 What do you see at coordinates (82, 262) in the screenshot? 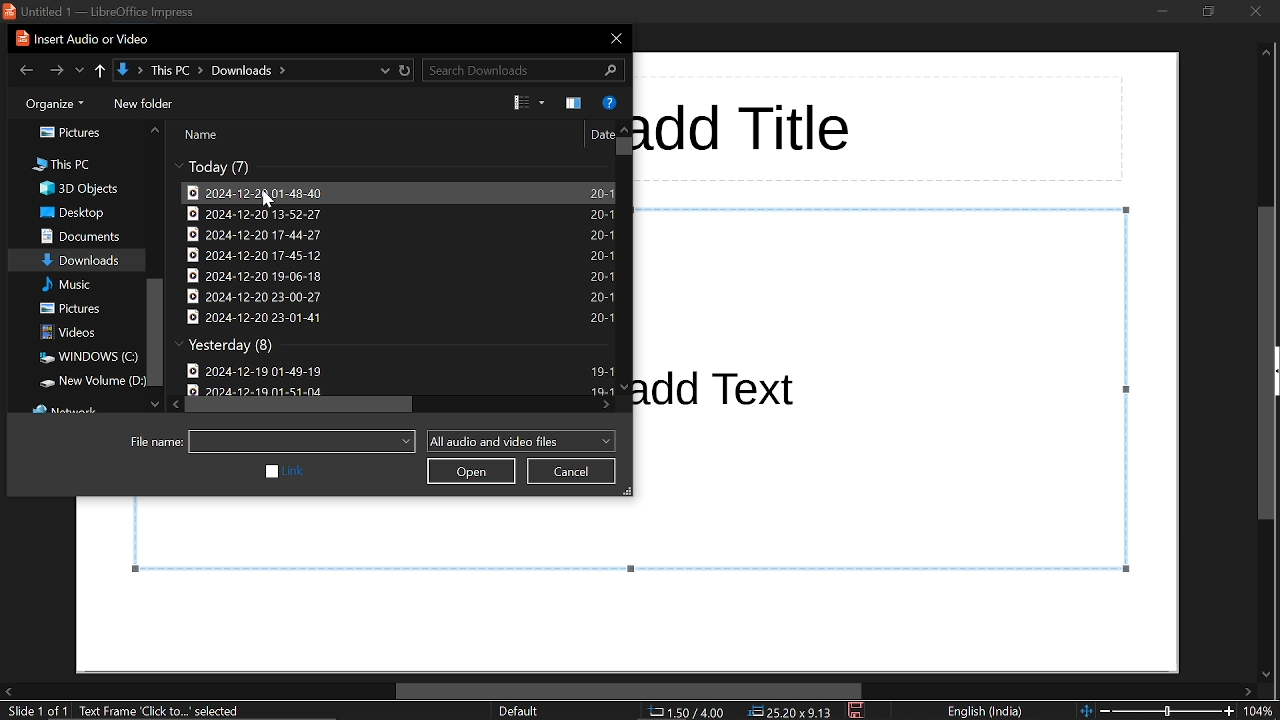
I see `downloads` at bounding box center [82, 262].